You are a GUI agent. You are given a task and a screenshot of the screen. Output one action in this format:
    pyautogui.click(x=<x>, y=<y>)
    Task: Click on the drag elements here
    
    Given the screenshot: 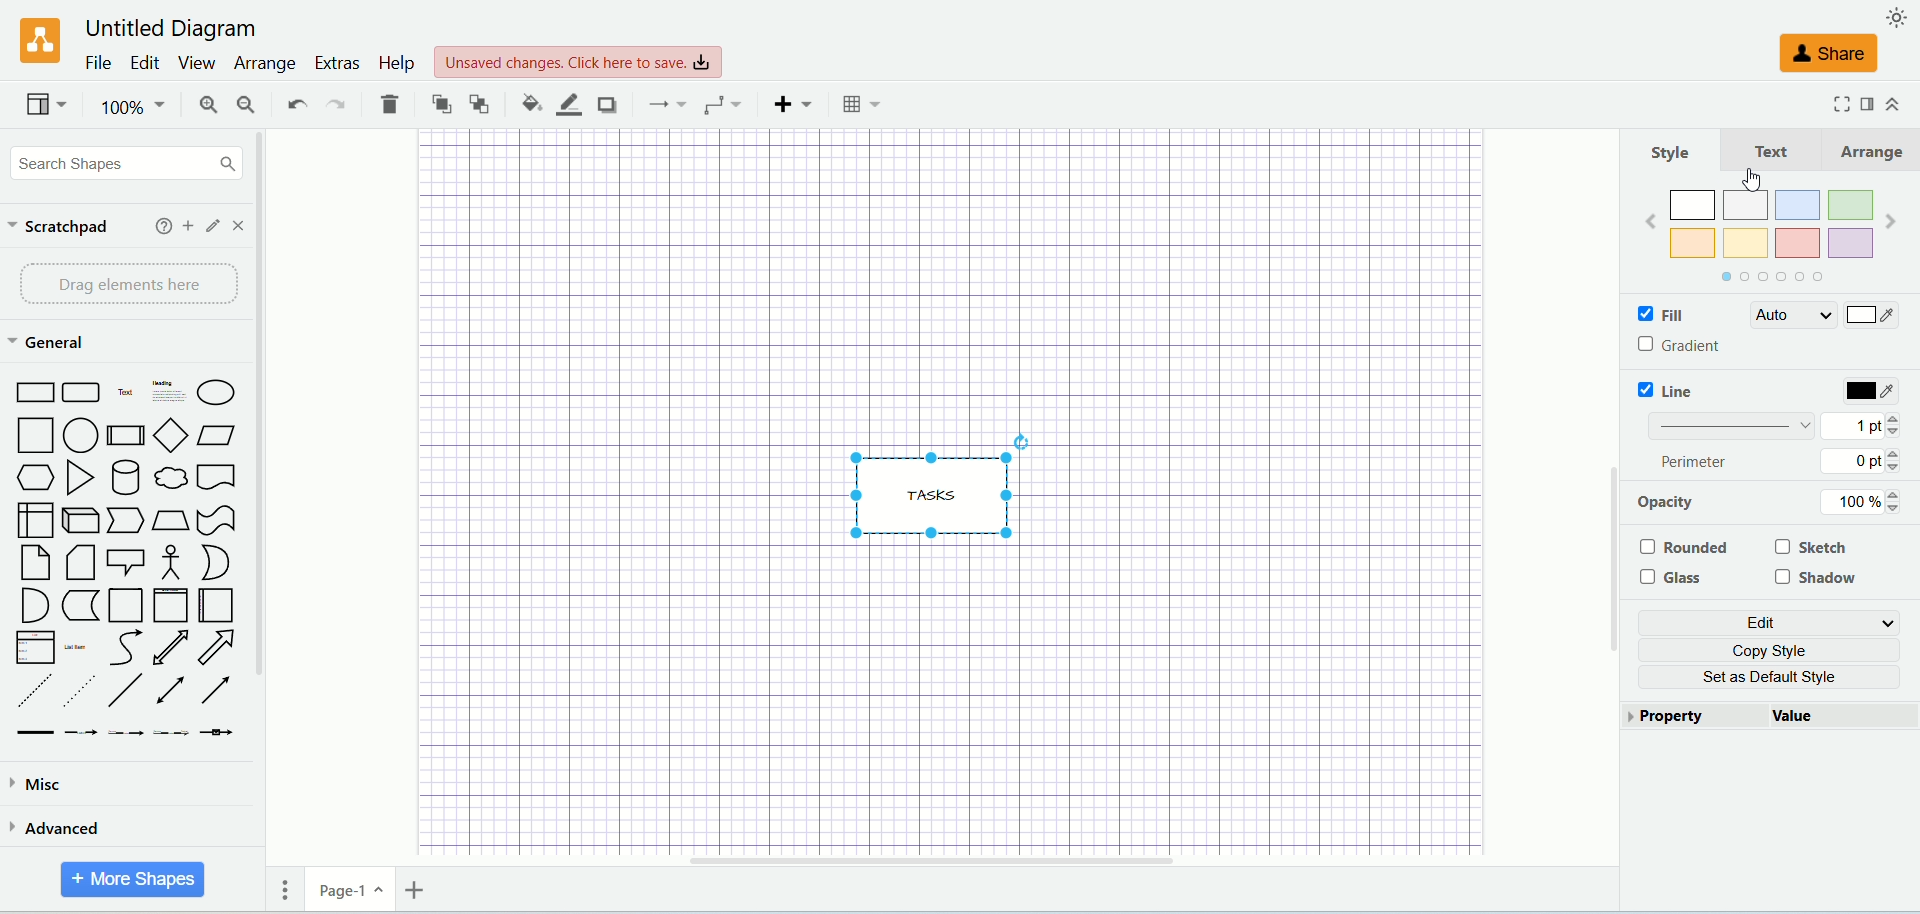 What is the action you would take?
    pyautogui.click(x=123, y=285)
    